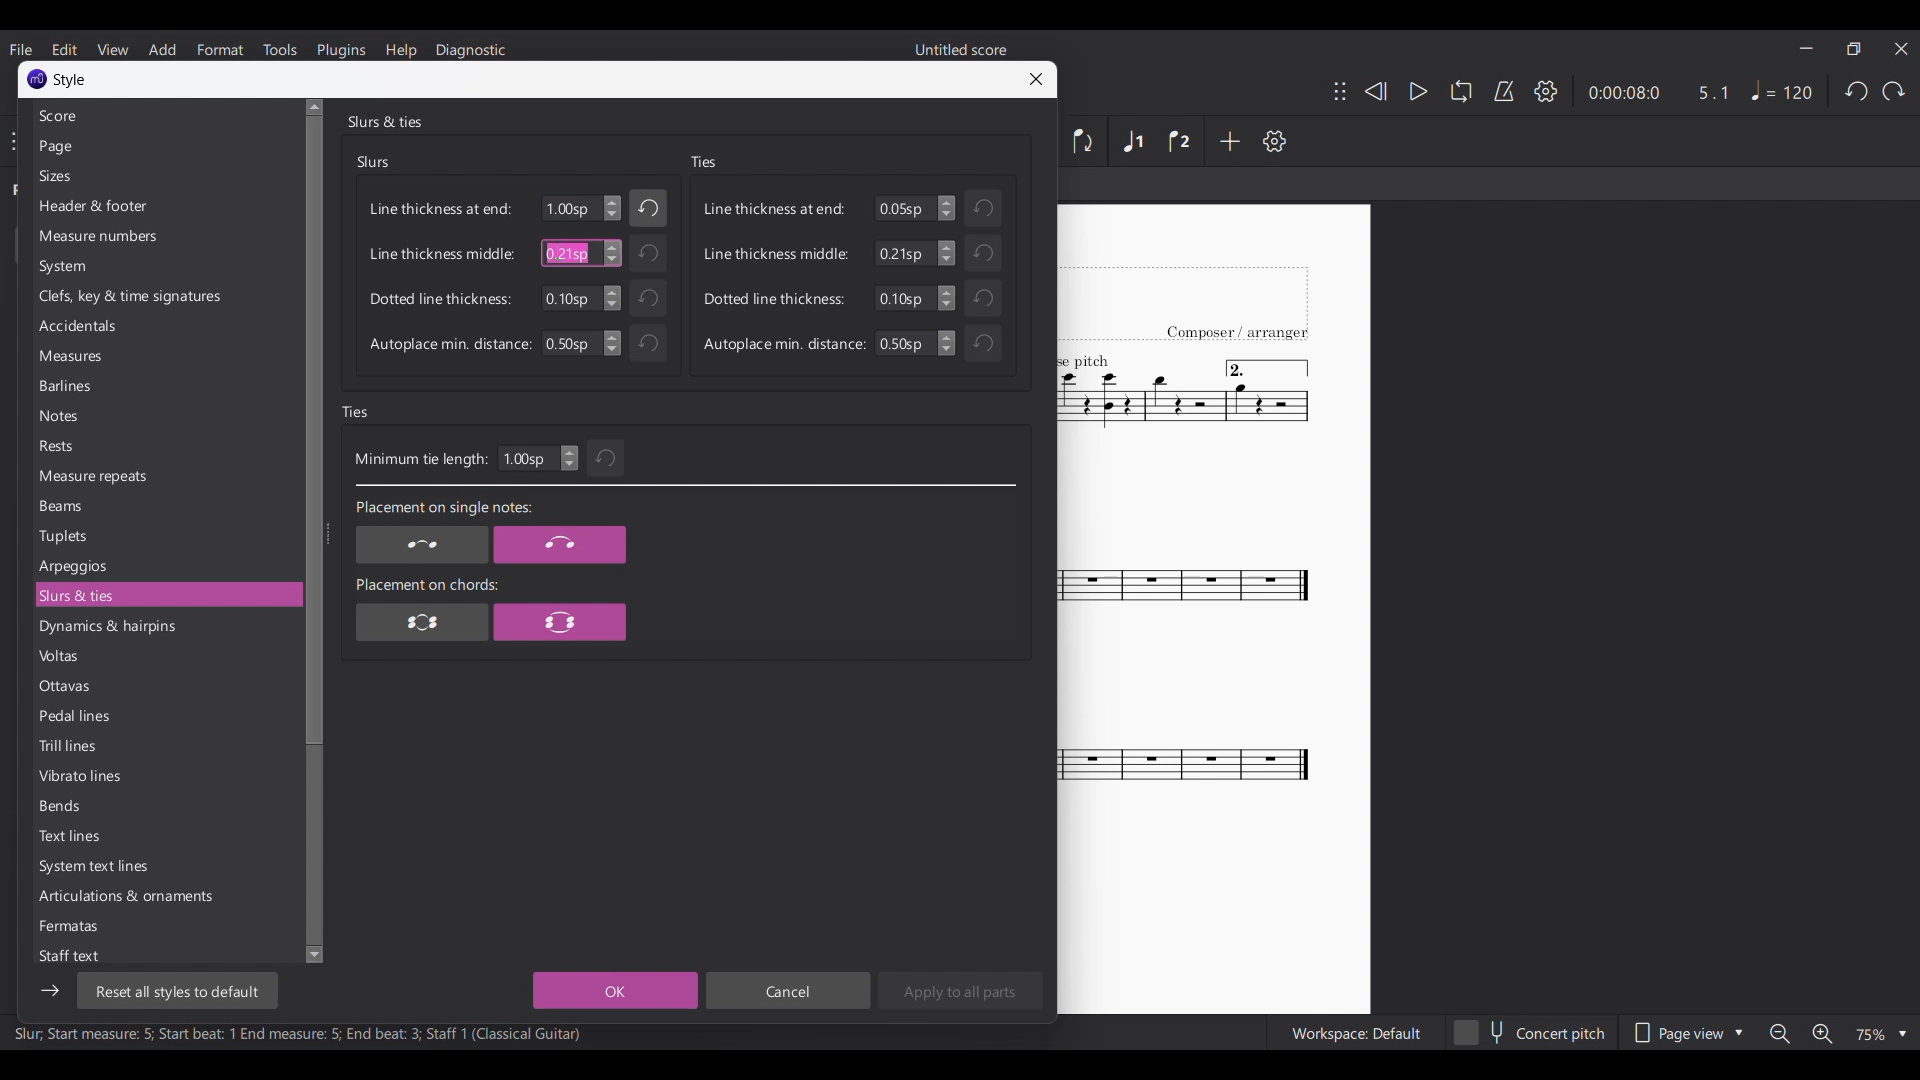  I want to click on Tempo, so click(1782, 91).